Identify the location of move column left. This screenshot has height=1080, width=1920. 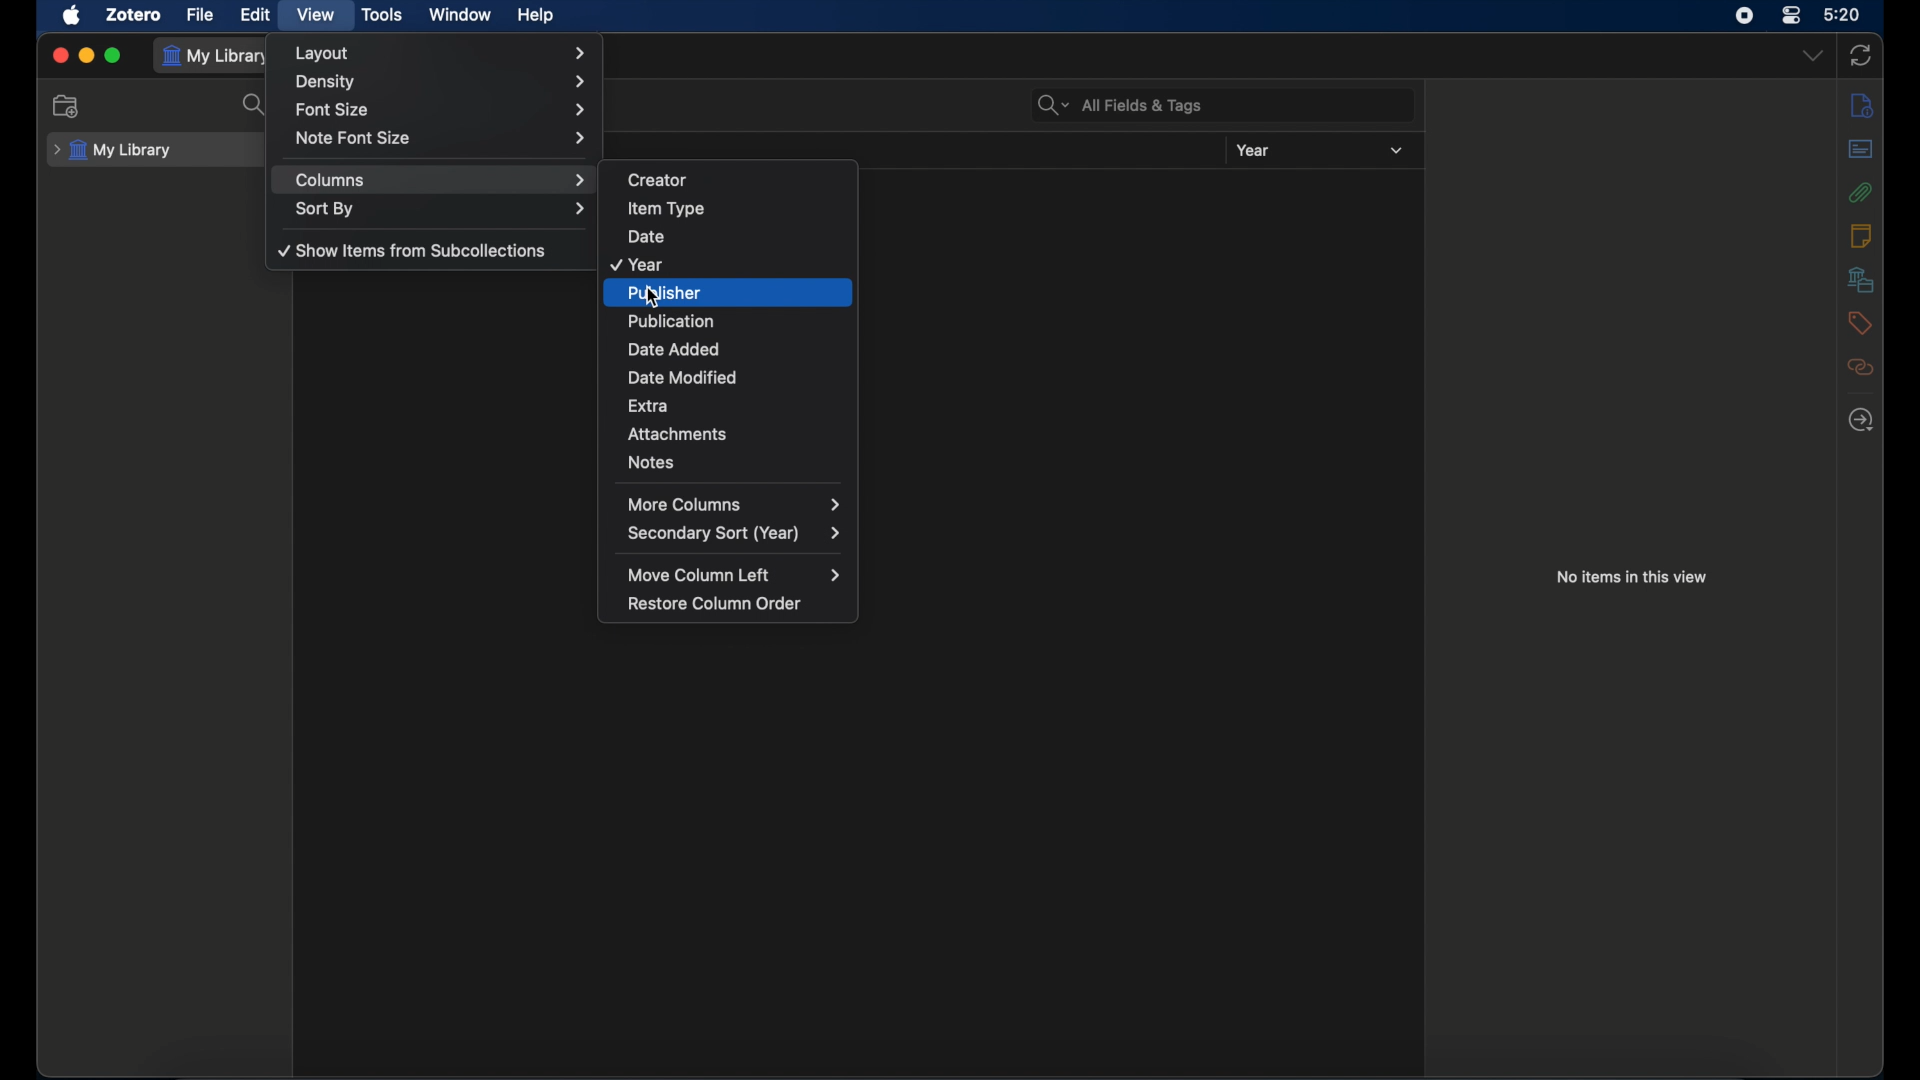
(732, 574).